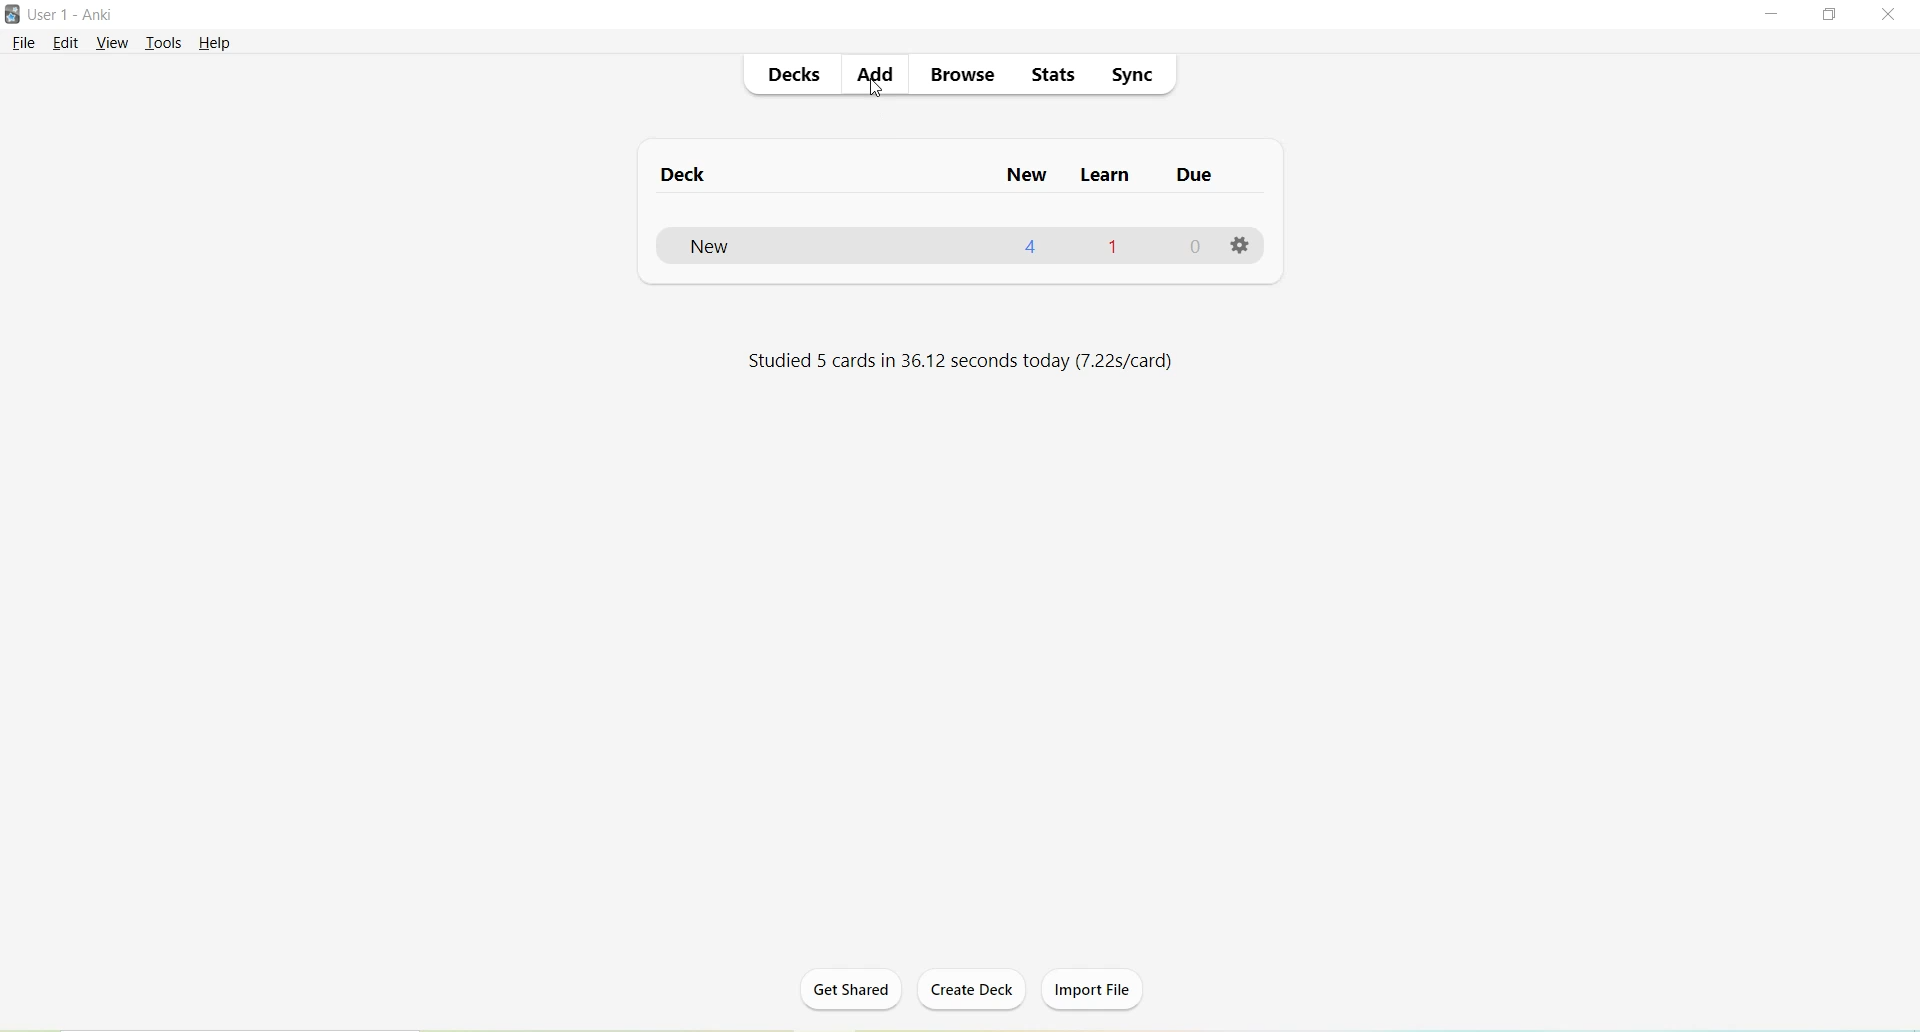 This screenshot has width=1920, height=1032. What do you see at coordinates (1195, 177) in the screenshot?
I see `Due` at bounding box center [1195, 177].